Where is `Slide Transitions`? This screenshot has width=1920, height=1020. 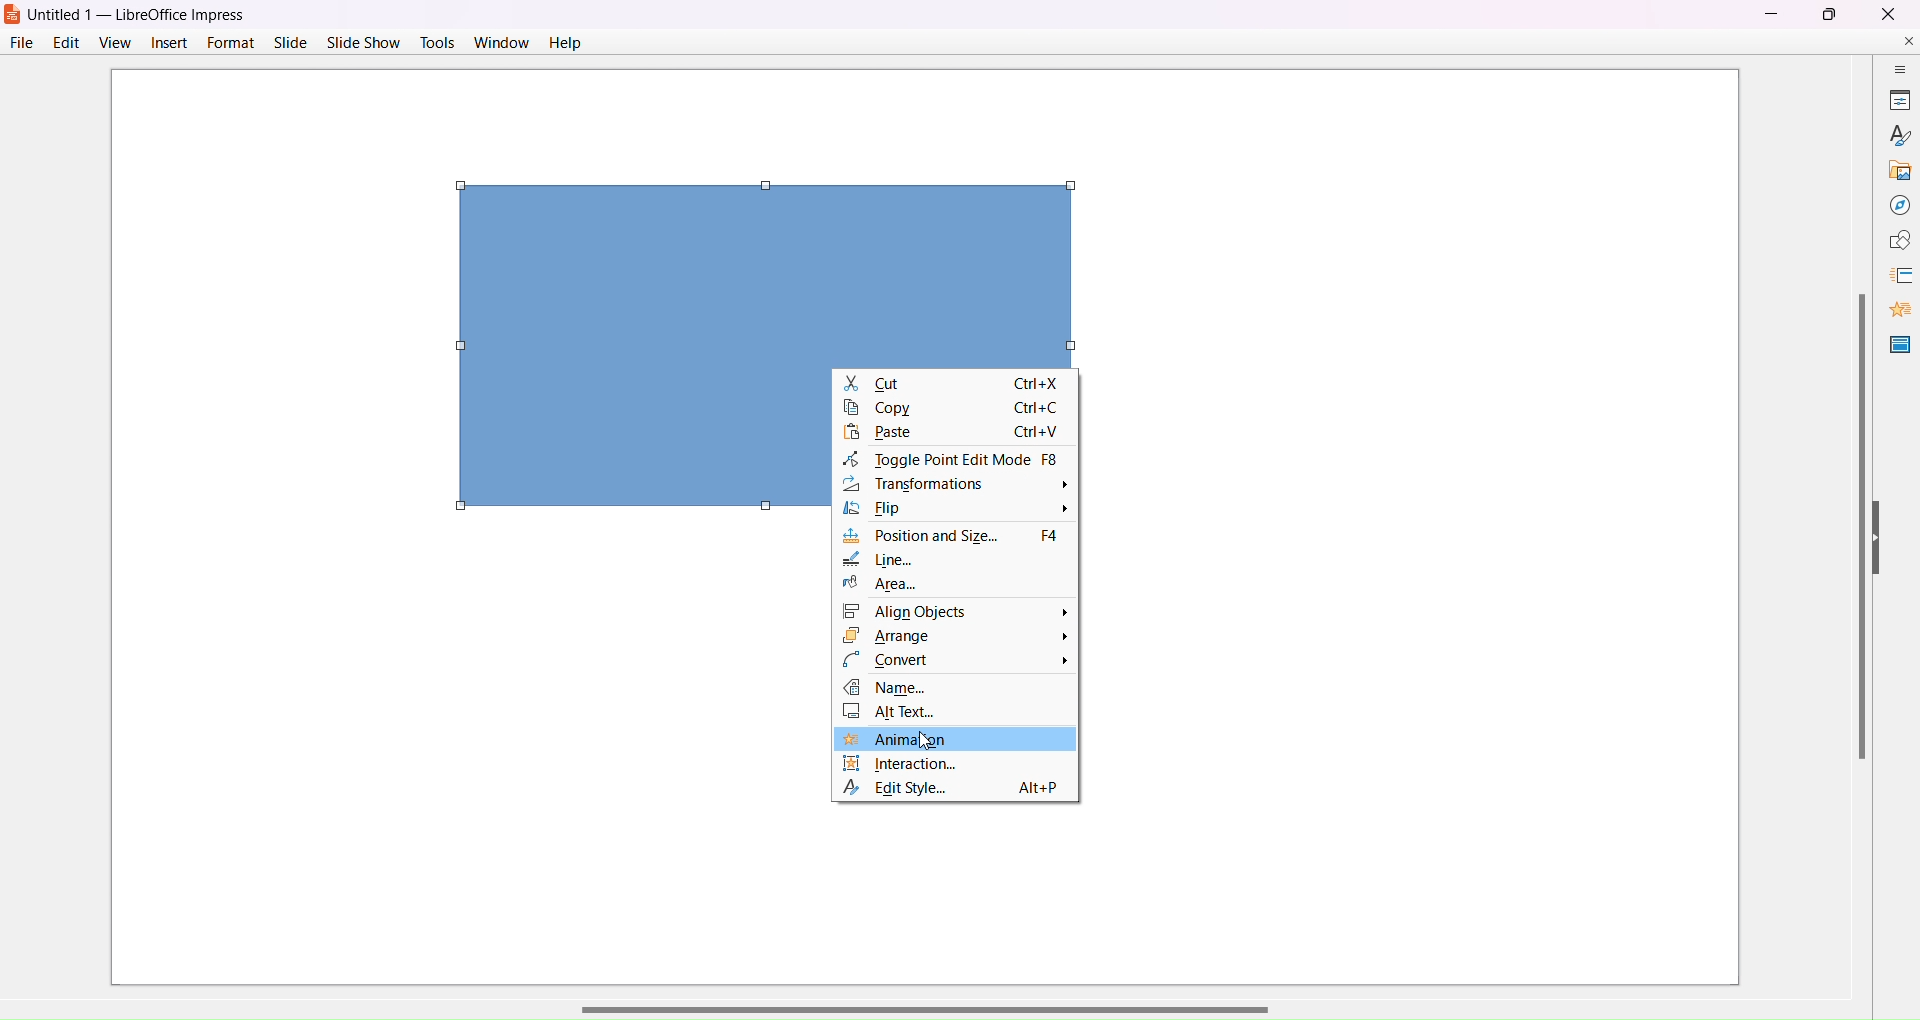 Slide Transitions is located at coordinates (1893, 274).